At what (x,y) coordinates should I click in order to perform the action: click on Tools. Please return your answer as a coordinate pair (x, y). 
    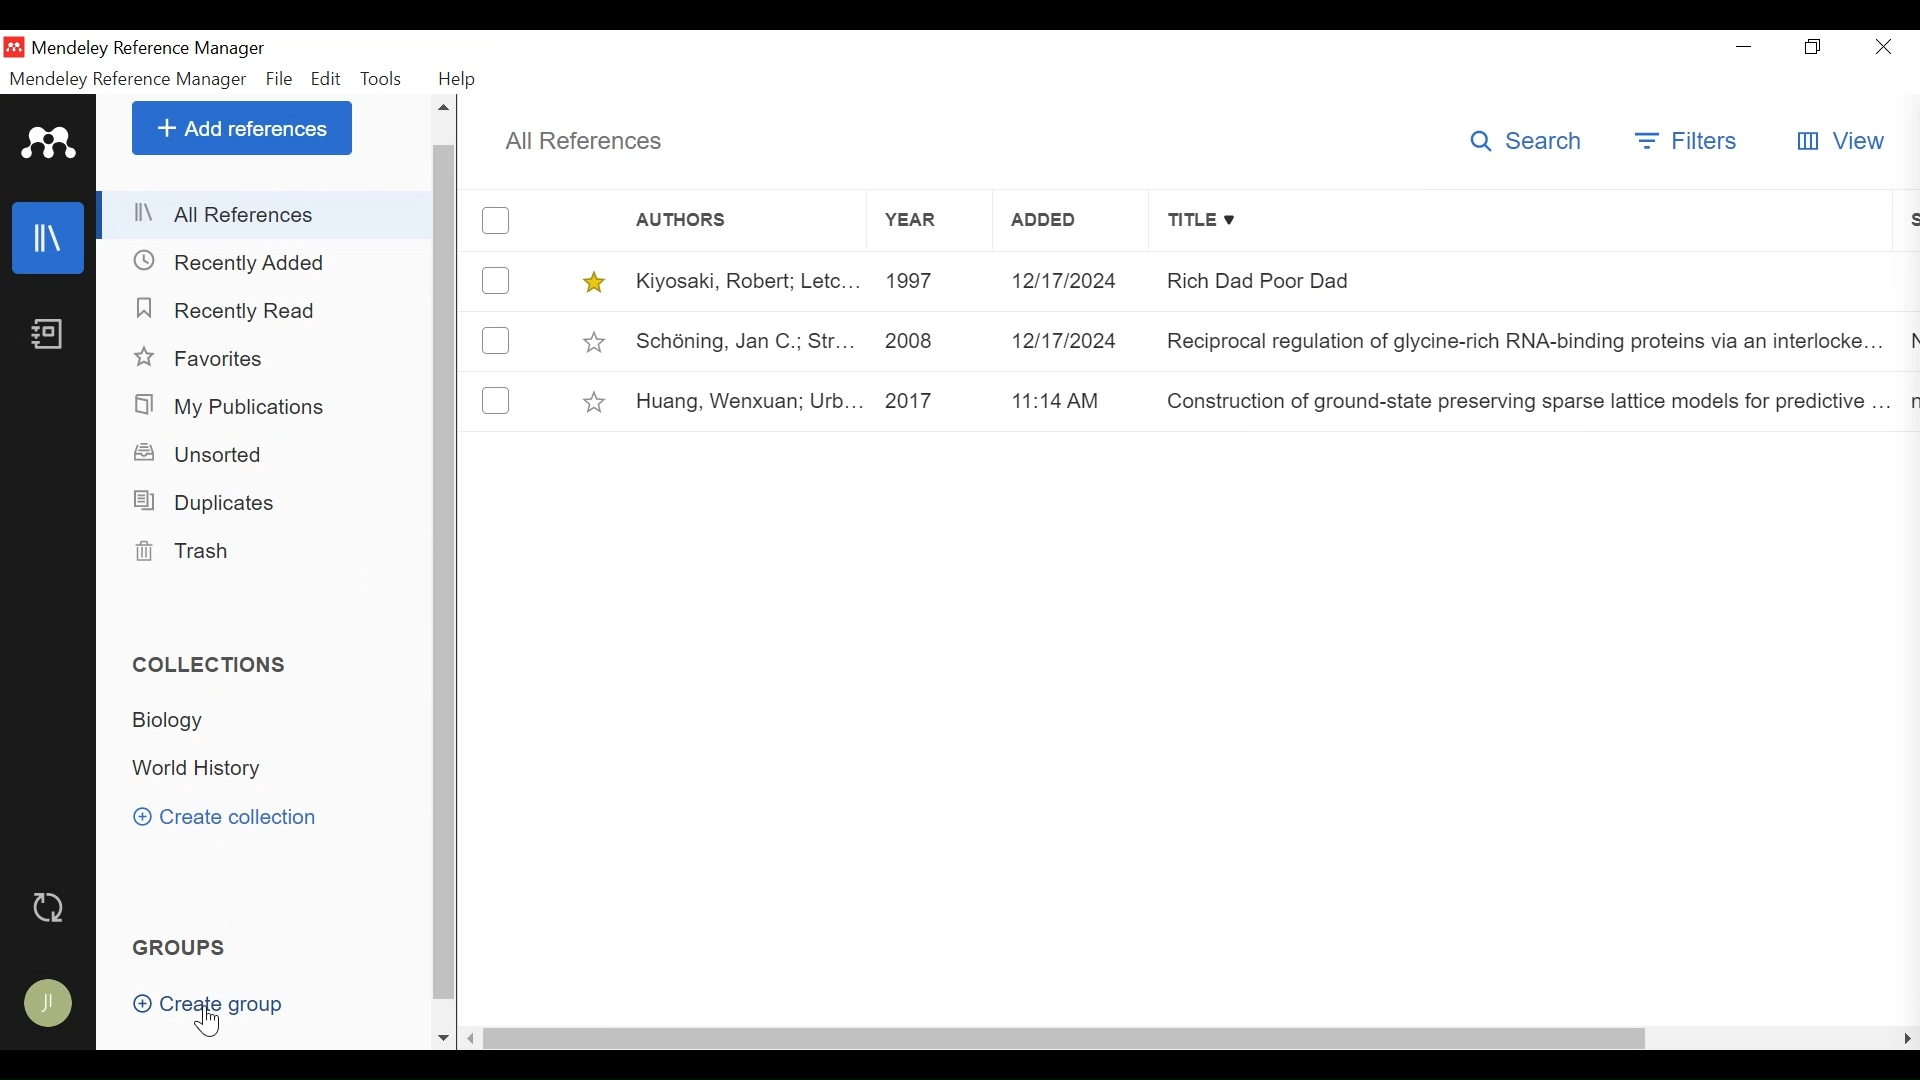
    Looking at the image, I should click on (383, 79).